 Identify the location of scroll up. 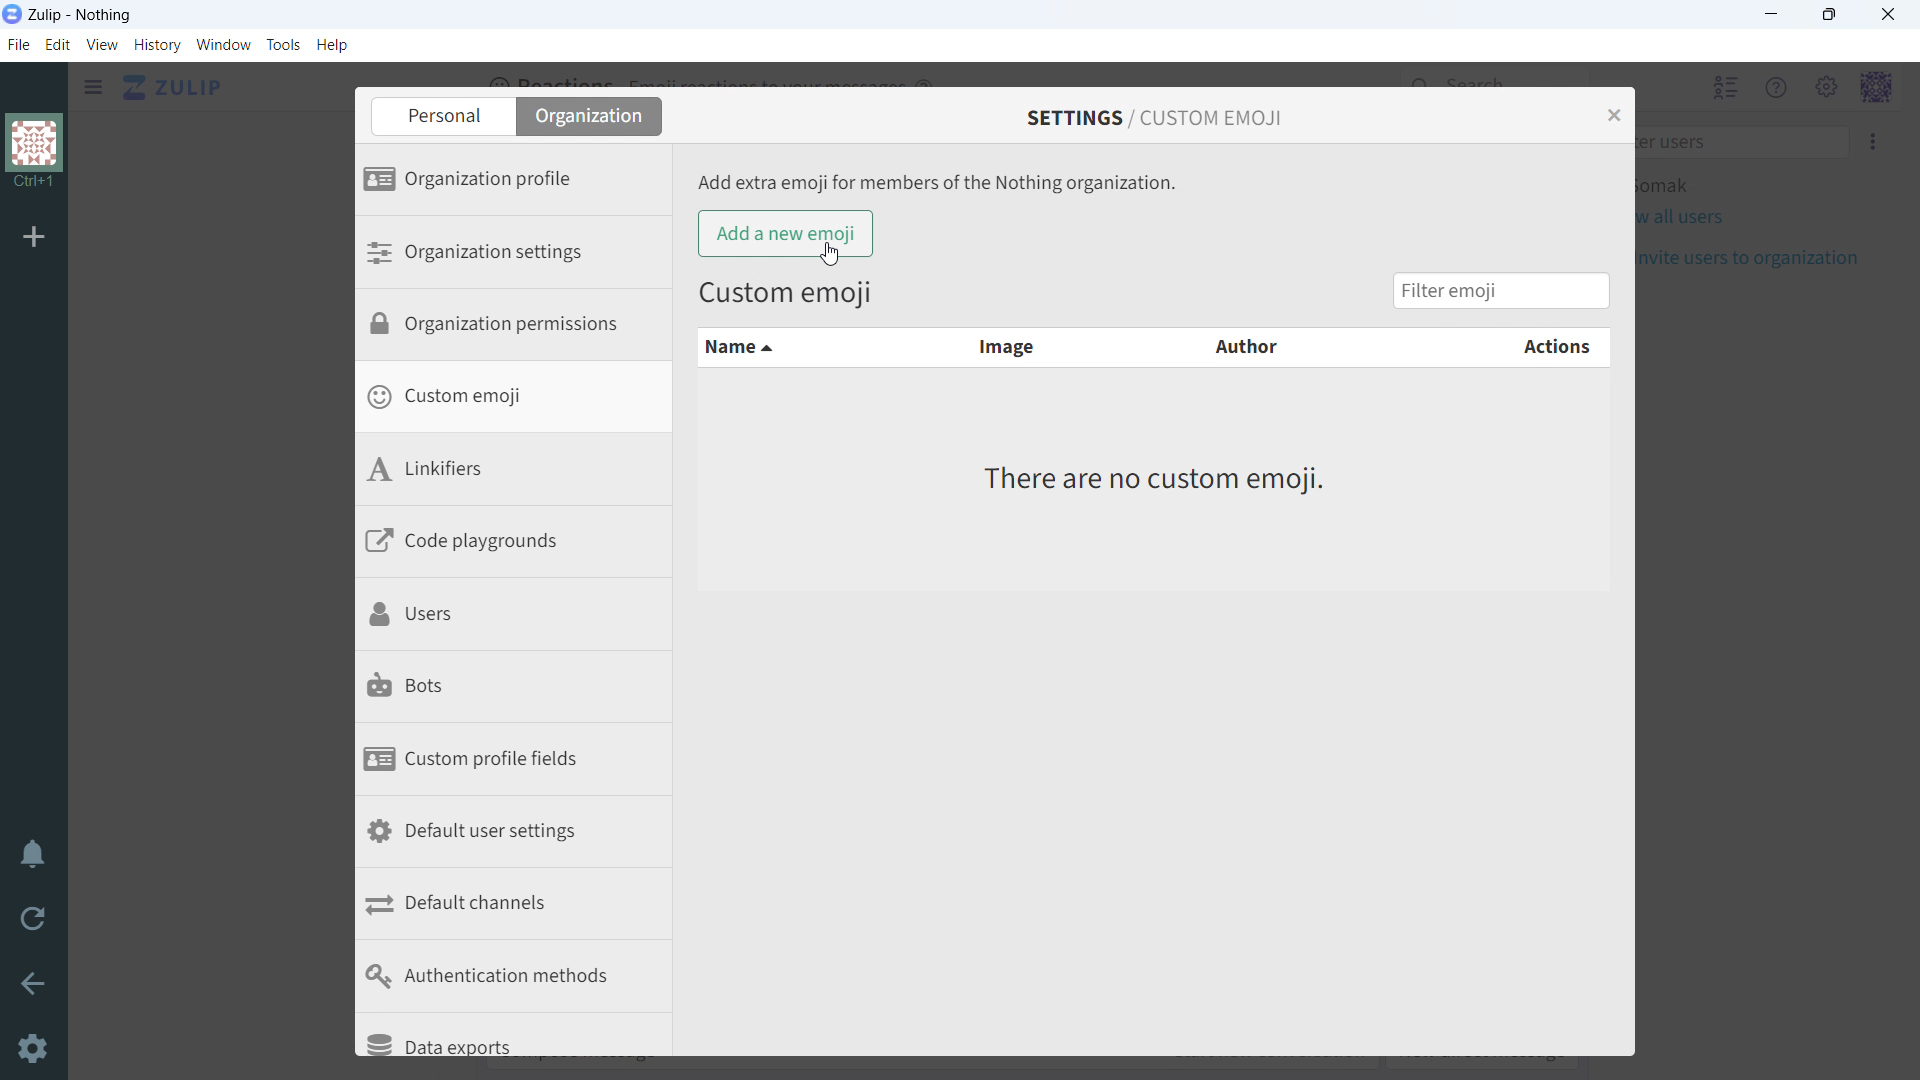
(1908, 73).